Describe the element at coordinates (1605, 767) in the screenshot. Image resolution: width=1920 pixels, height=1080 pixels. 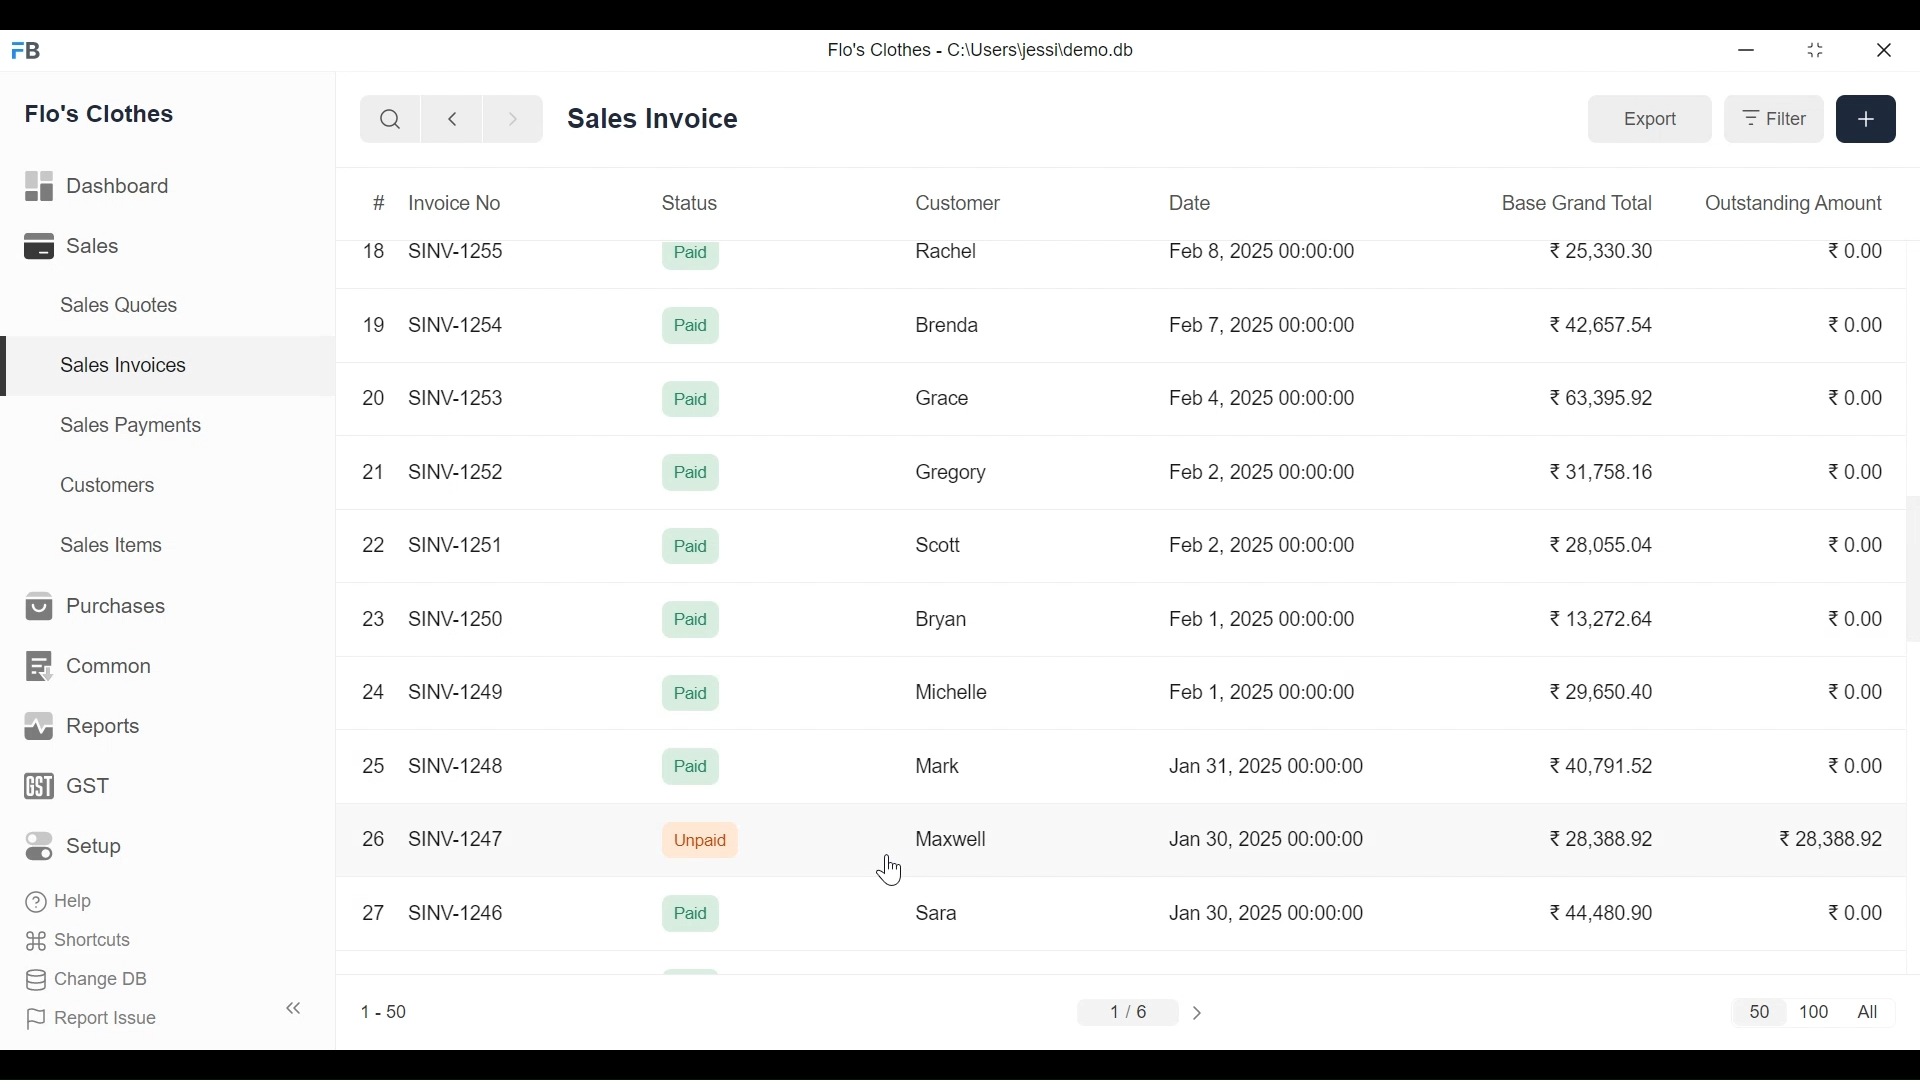
I see `40,791.52` at that location.